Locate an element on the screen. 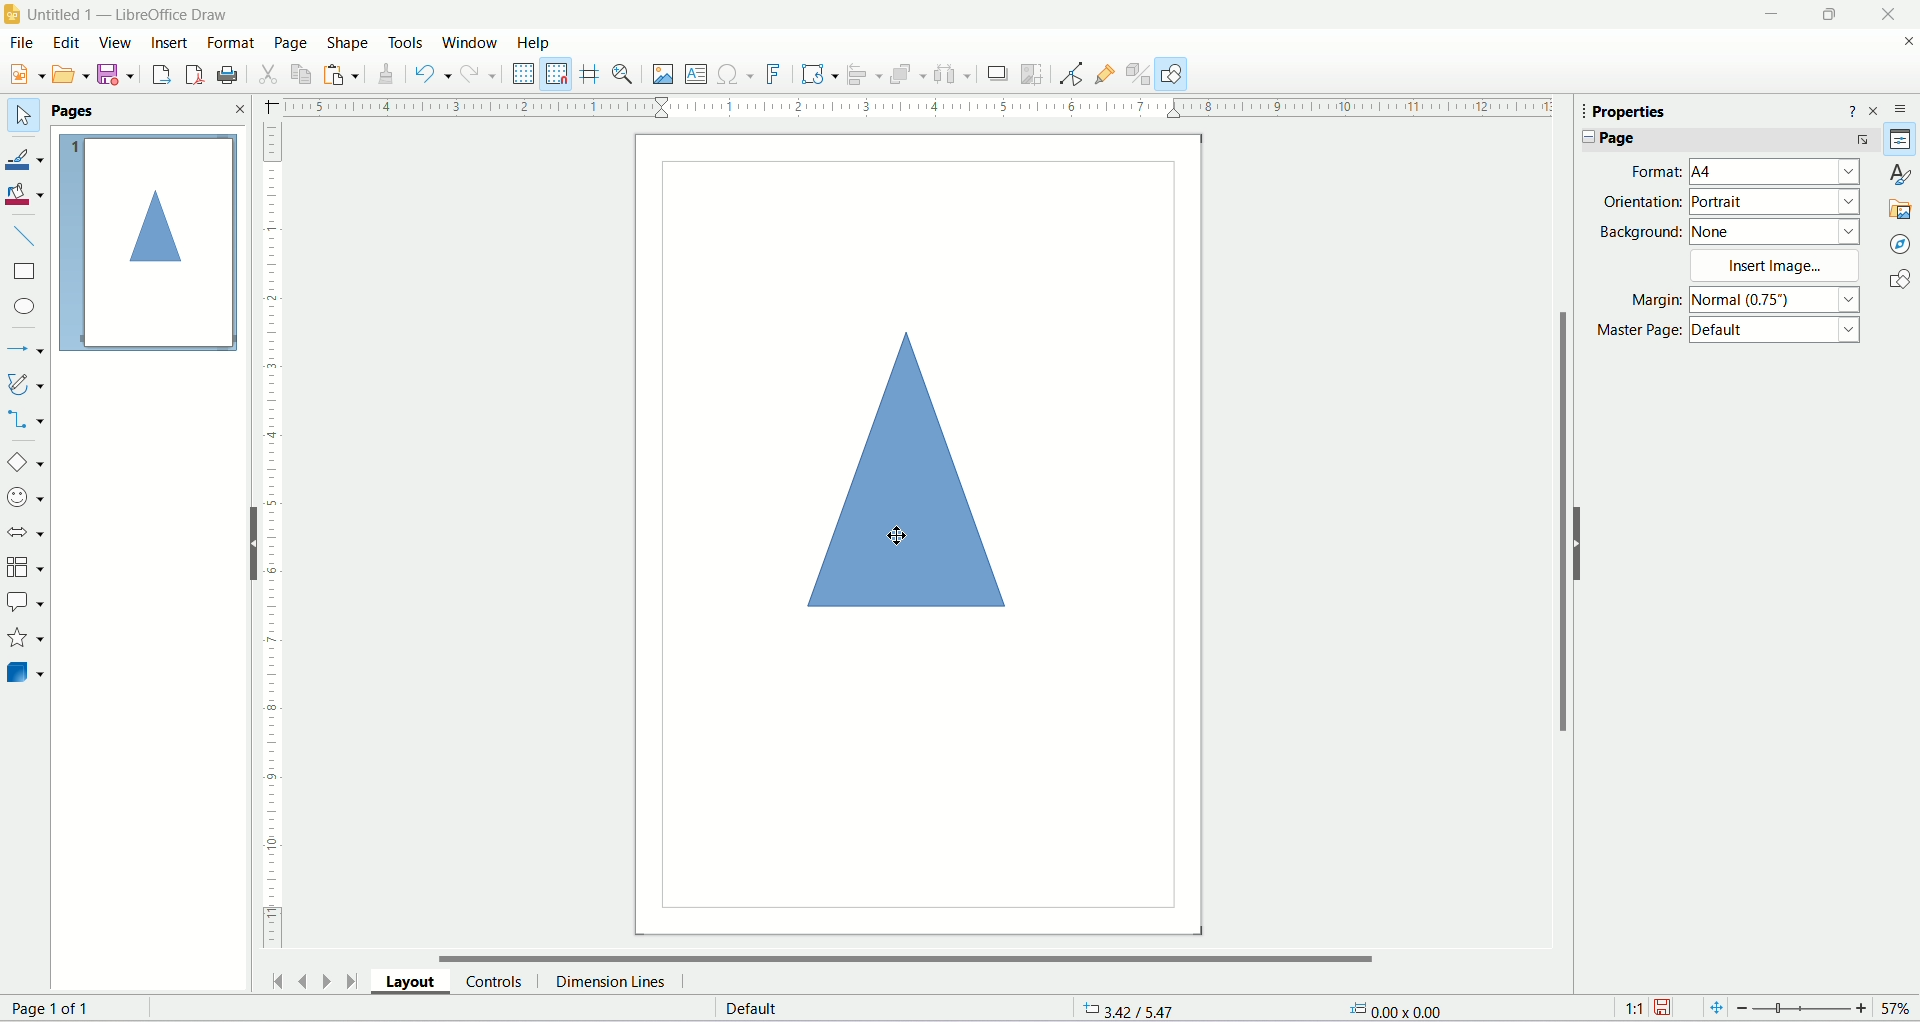  Arrange is located at coordinates (908, 74).